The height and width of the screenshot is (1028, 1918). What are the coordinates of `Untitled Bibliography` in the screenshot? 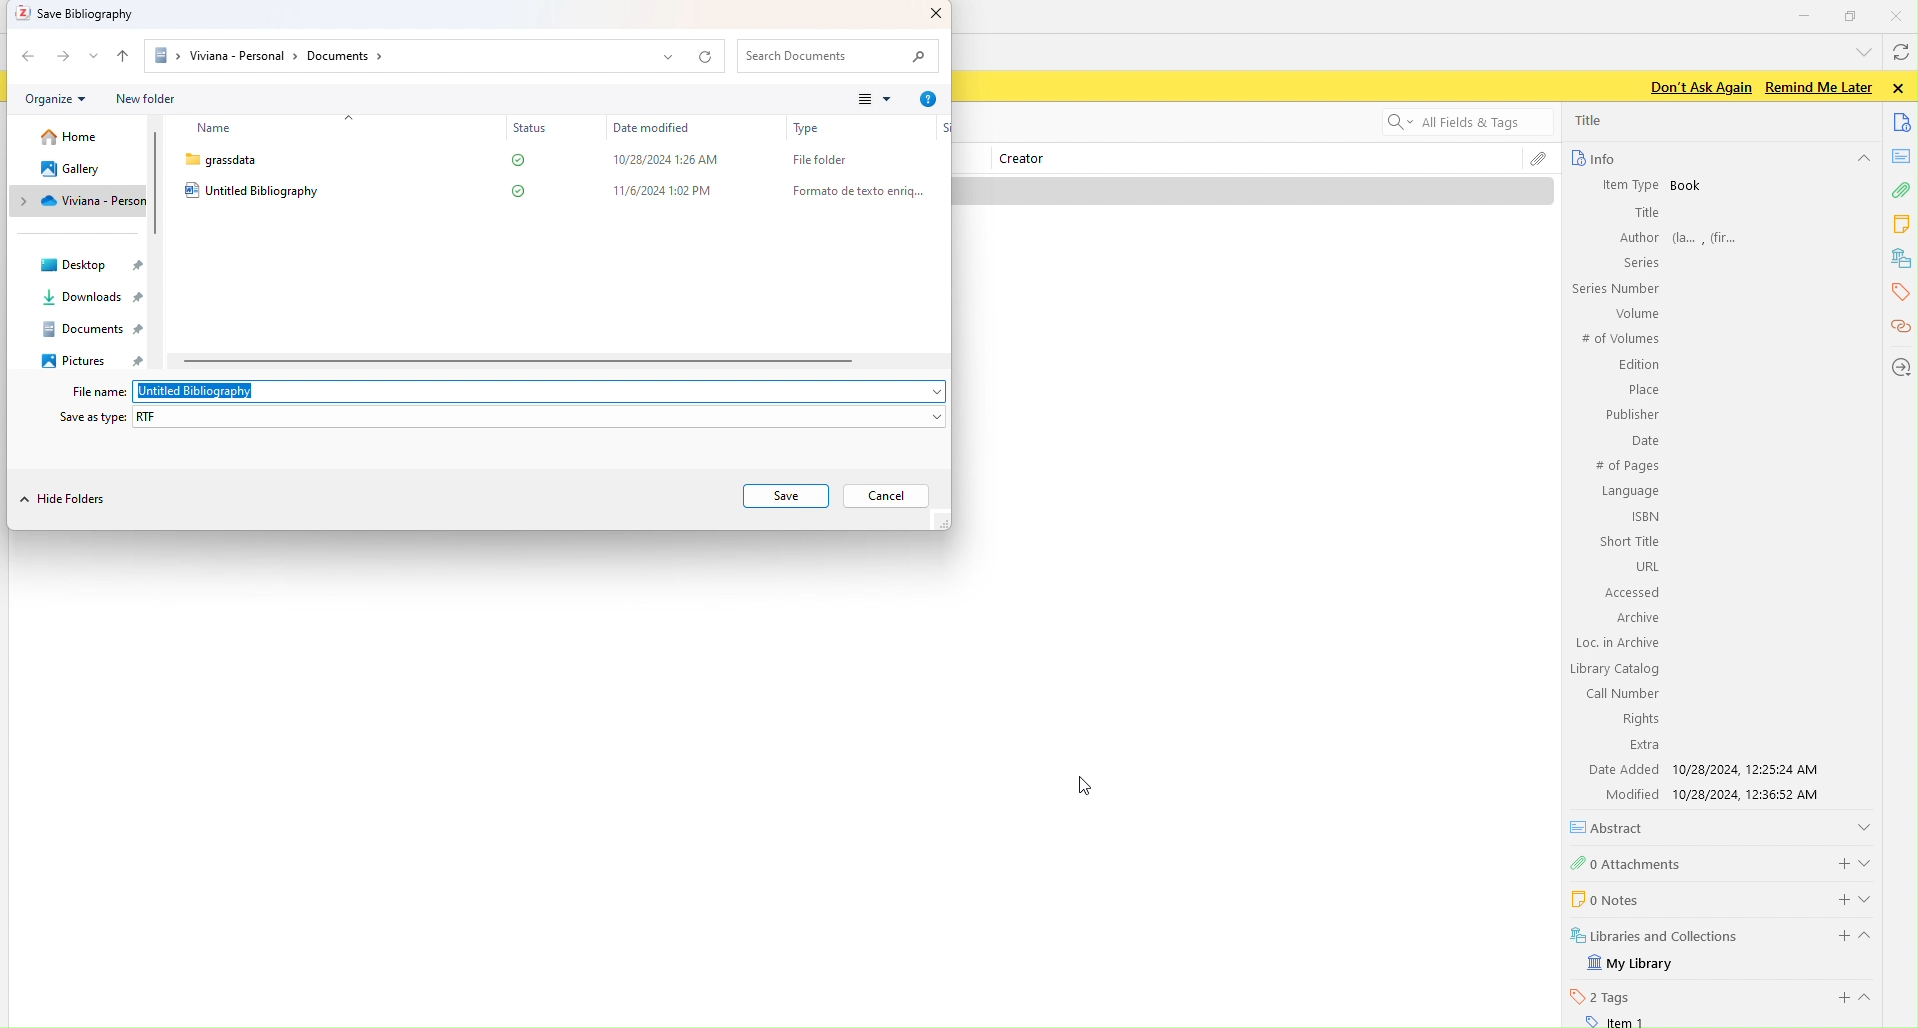 It's located at (255, 191).